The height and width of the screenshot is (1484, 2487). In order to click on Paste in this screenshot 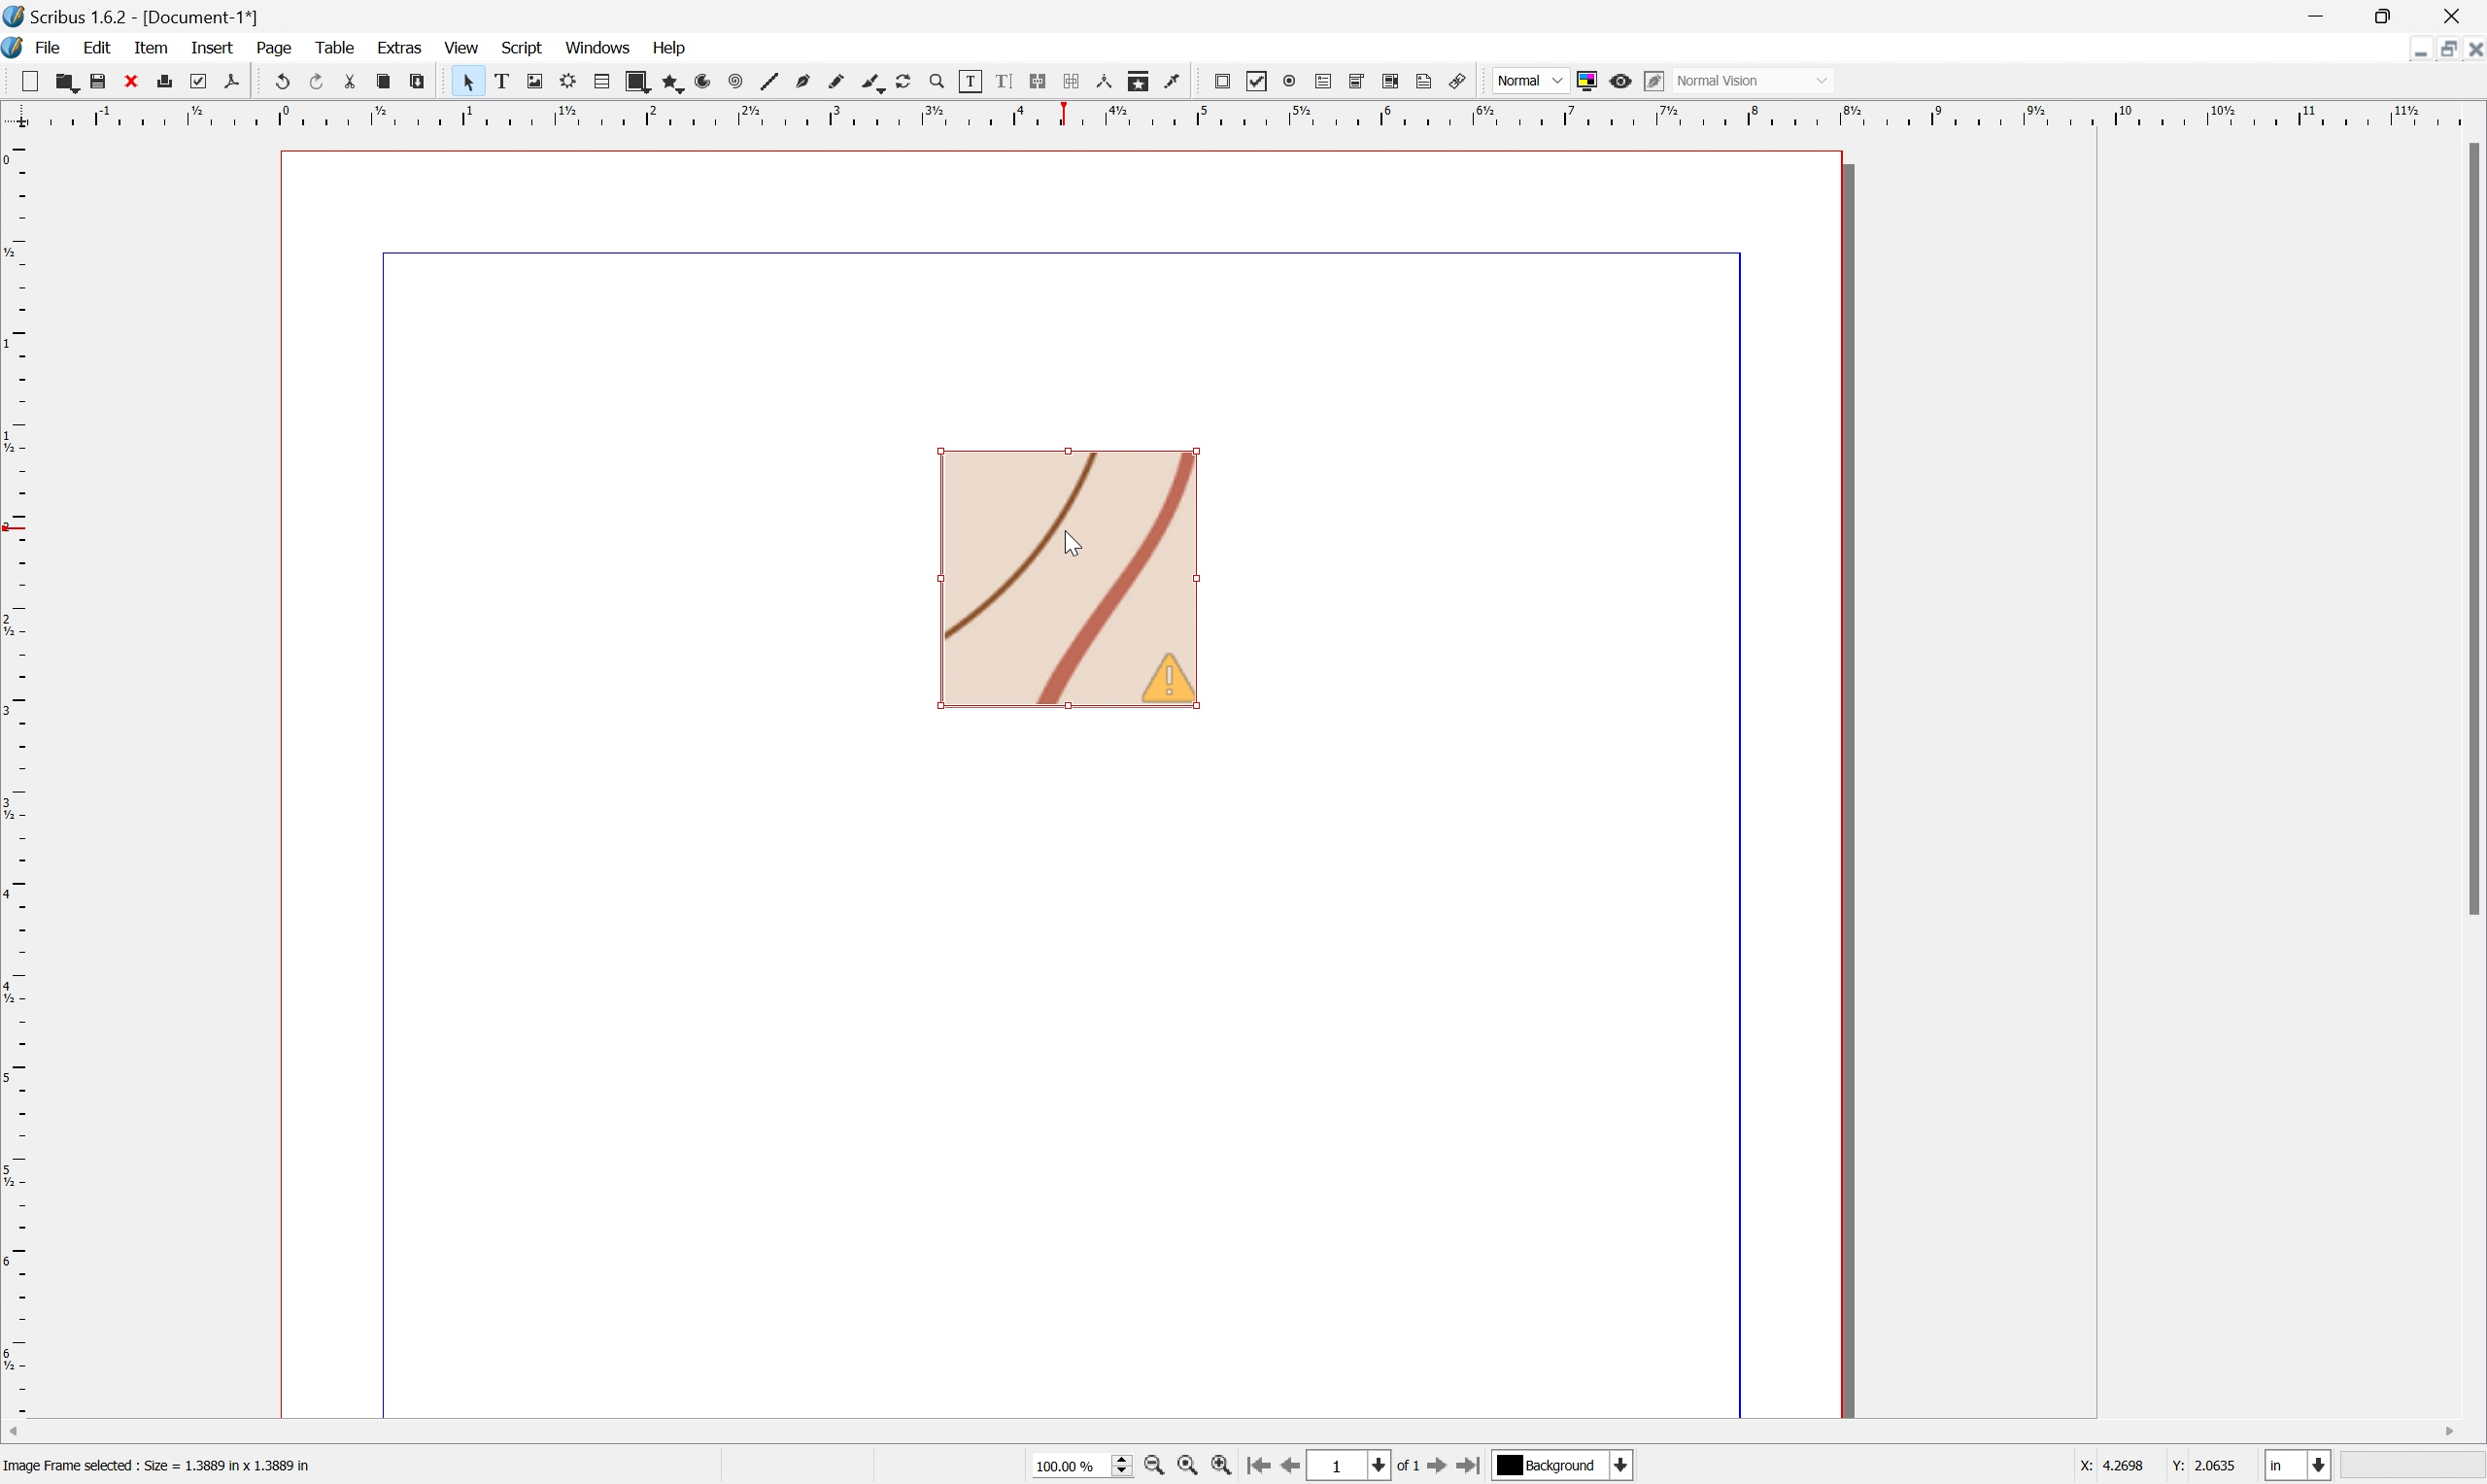, I will do `click(422, 82)`.